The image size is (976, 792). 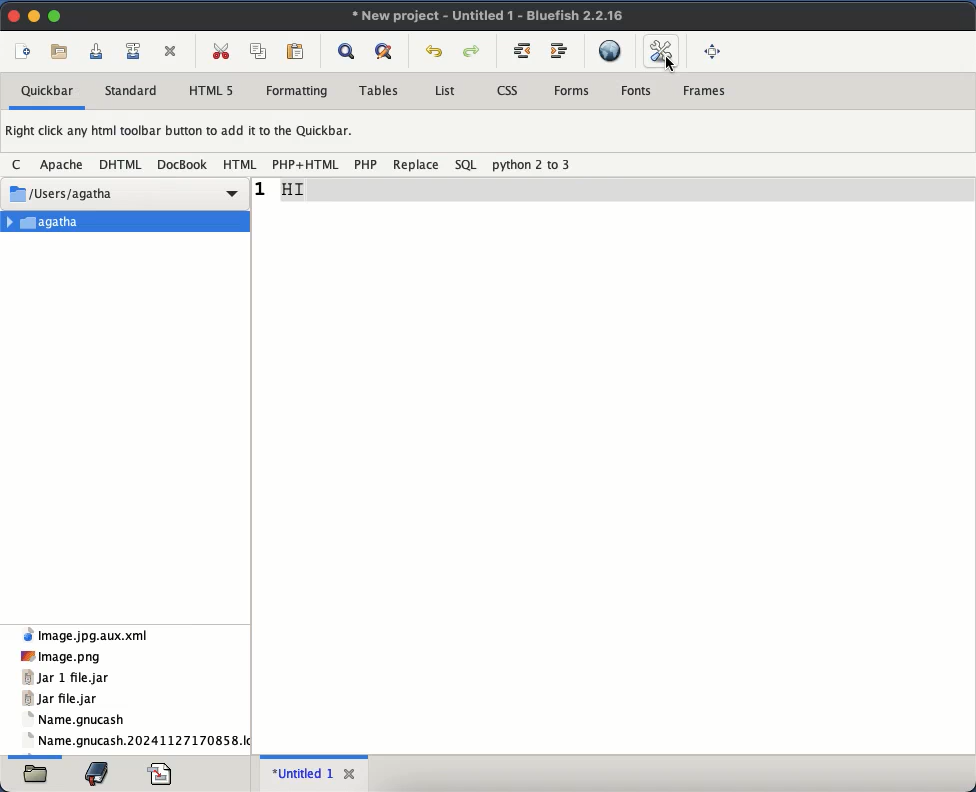 What do you see at coordinates (348, 52) in the screenshot?
I see `show find bar` at bounding box center [348, 52].